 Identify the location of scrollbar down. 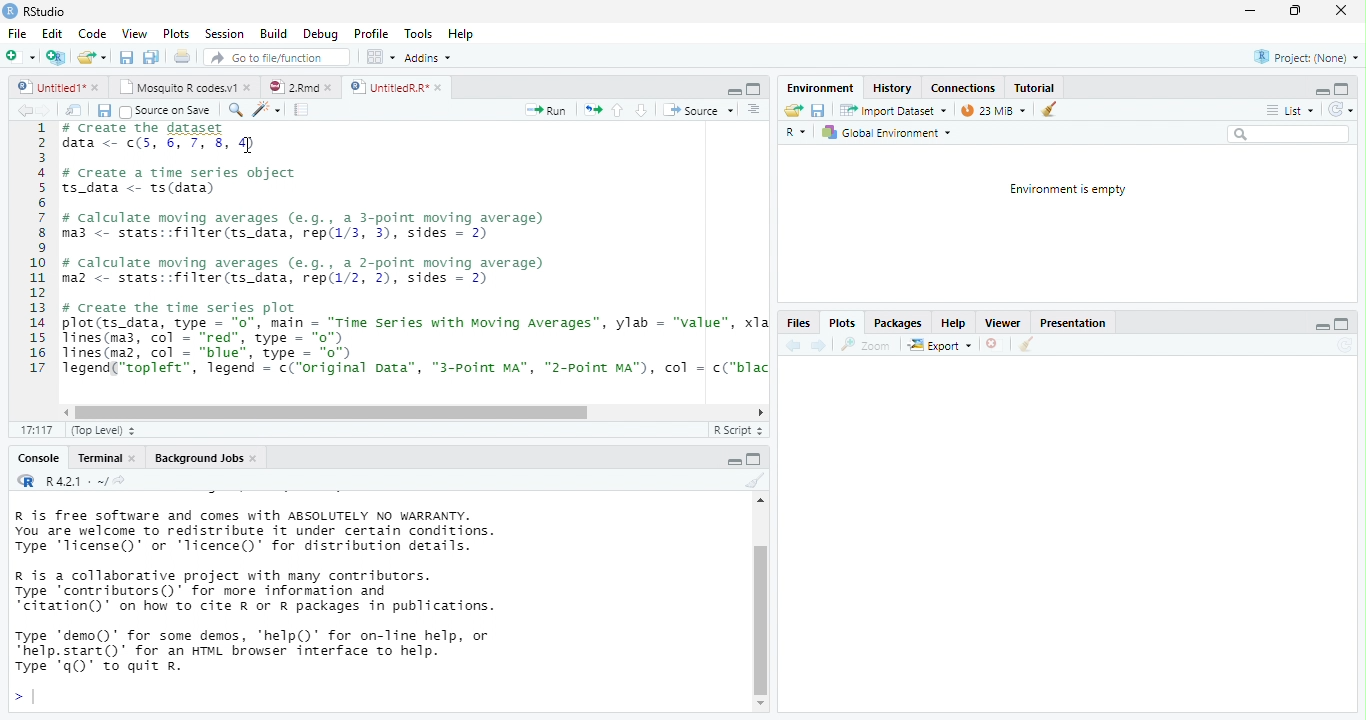
(761, 704).